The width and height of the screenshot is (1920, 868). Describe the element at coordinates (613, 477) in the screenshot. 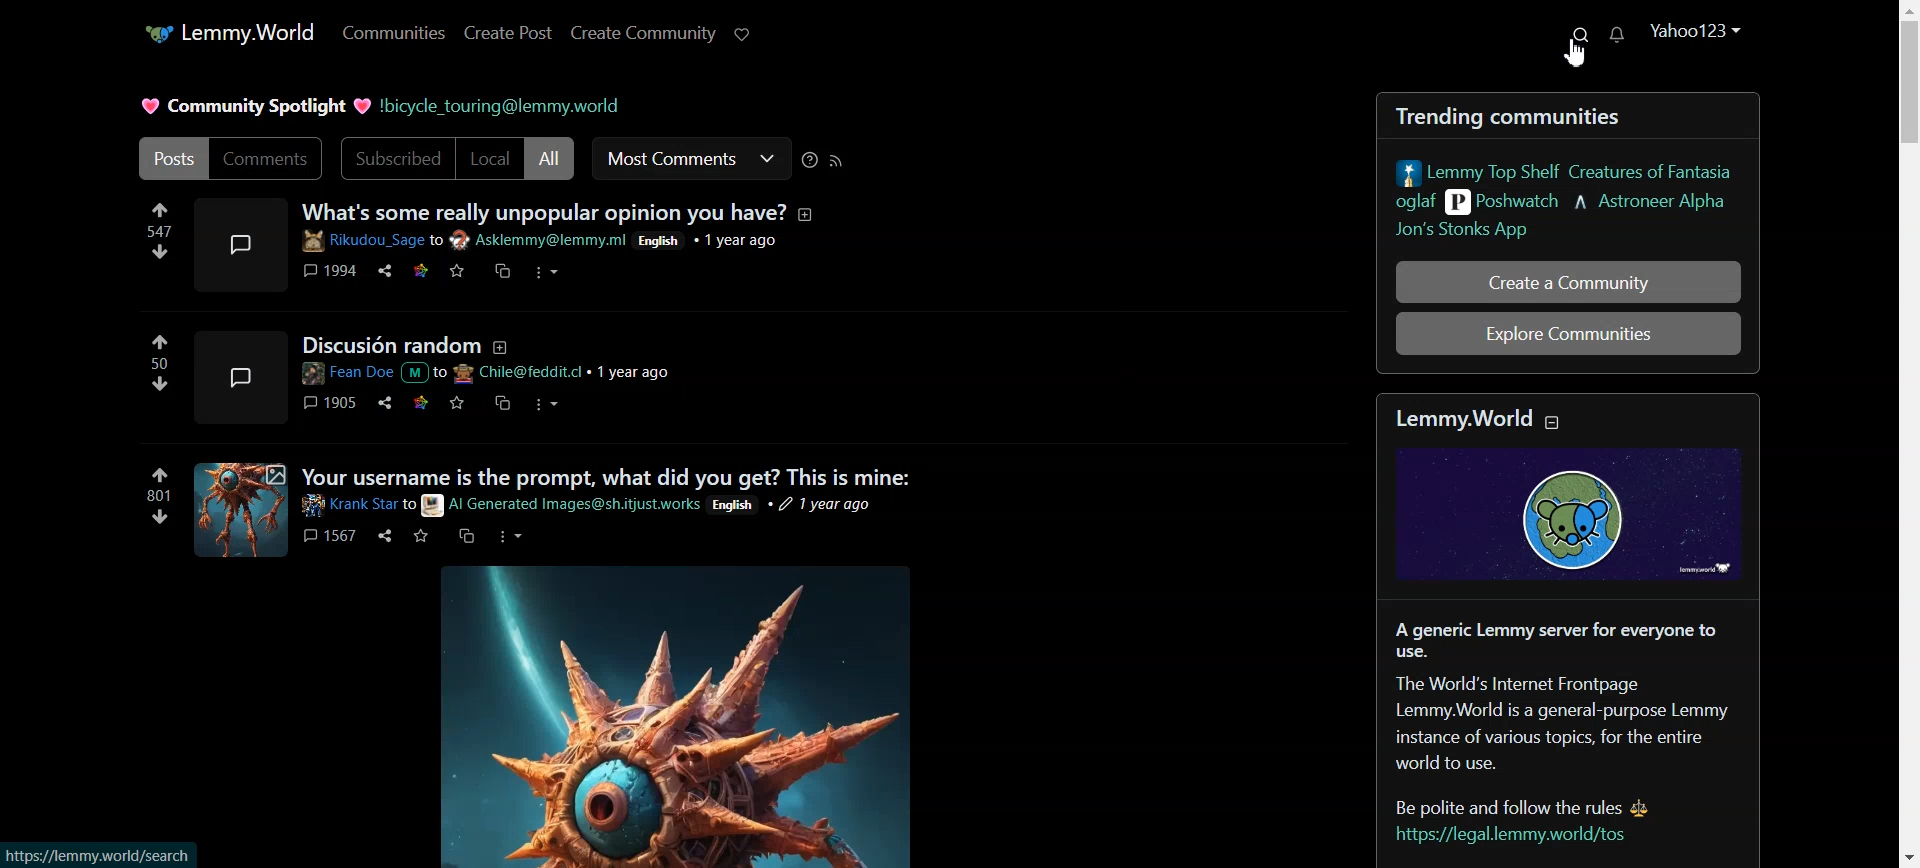

I see `A Your username is the prompt, what did you get? This is mine:` at that location.